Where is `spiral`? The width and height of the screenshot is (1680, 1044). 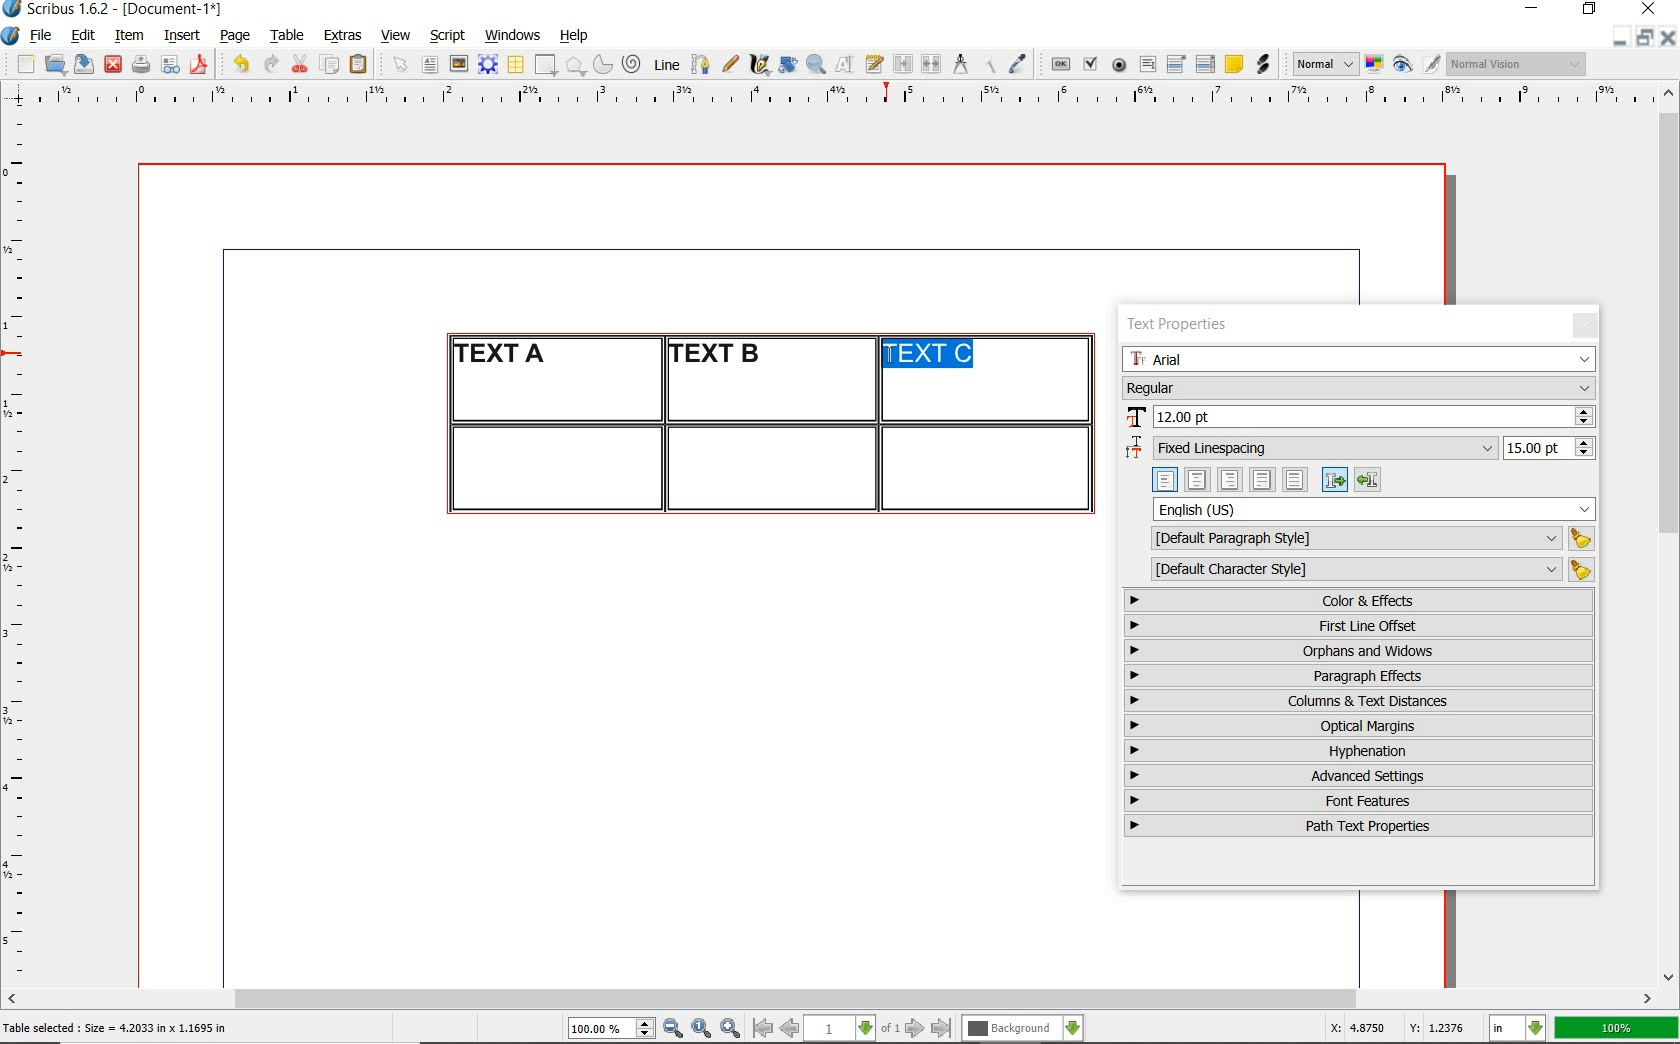 spiral is located at coordinates (633, 64).